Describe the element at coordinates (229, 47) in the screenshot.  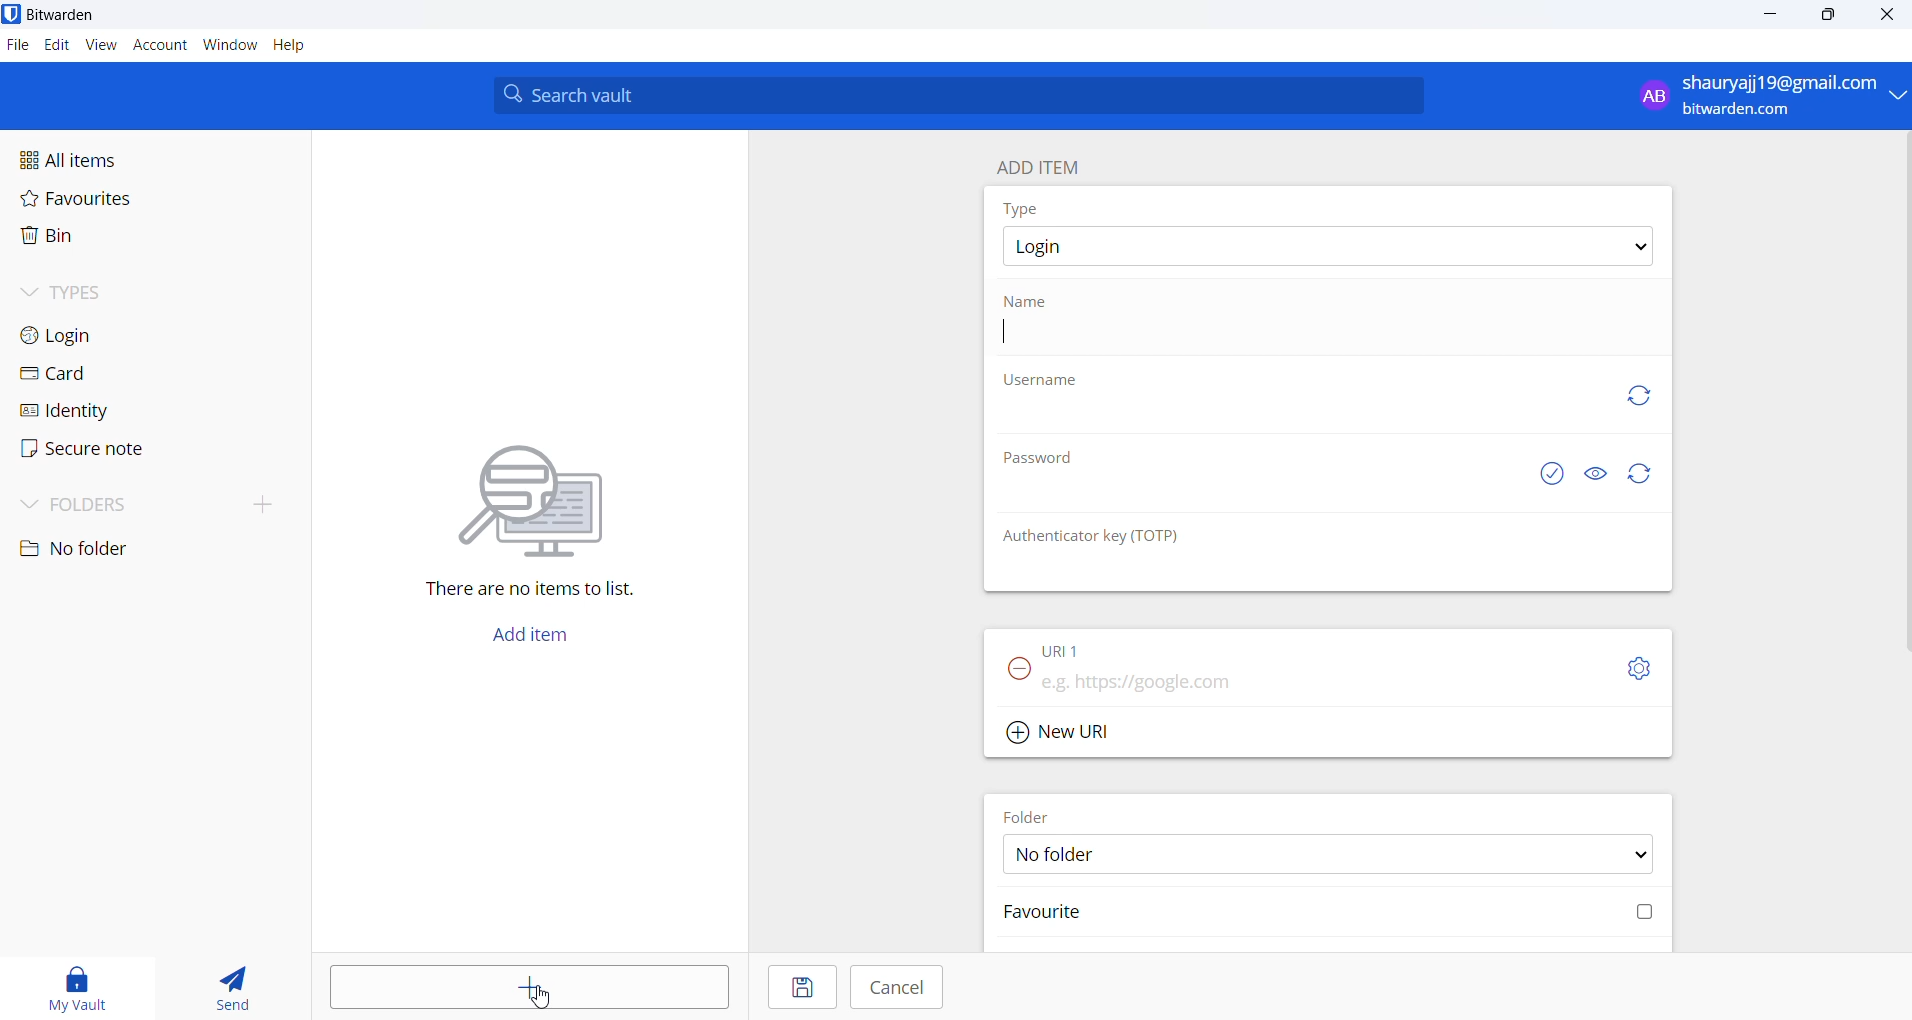
I see `window` at that location.